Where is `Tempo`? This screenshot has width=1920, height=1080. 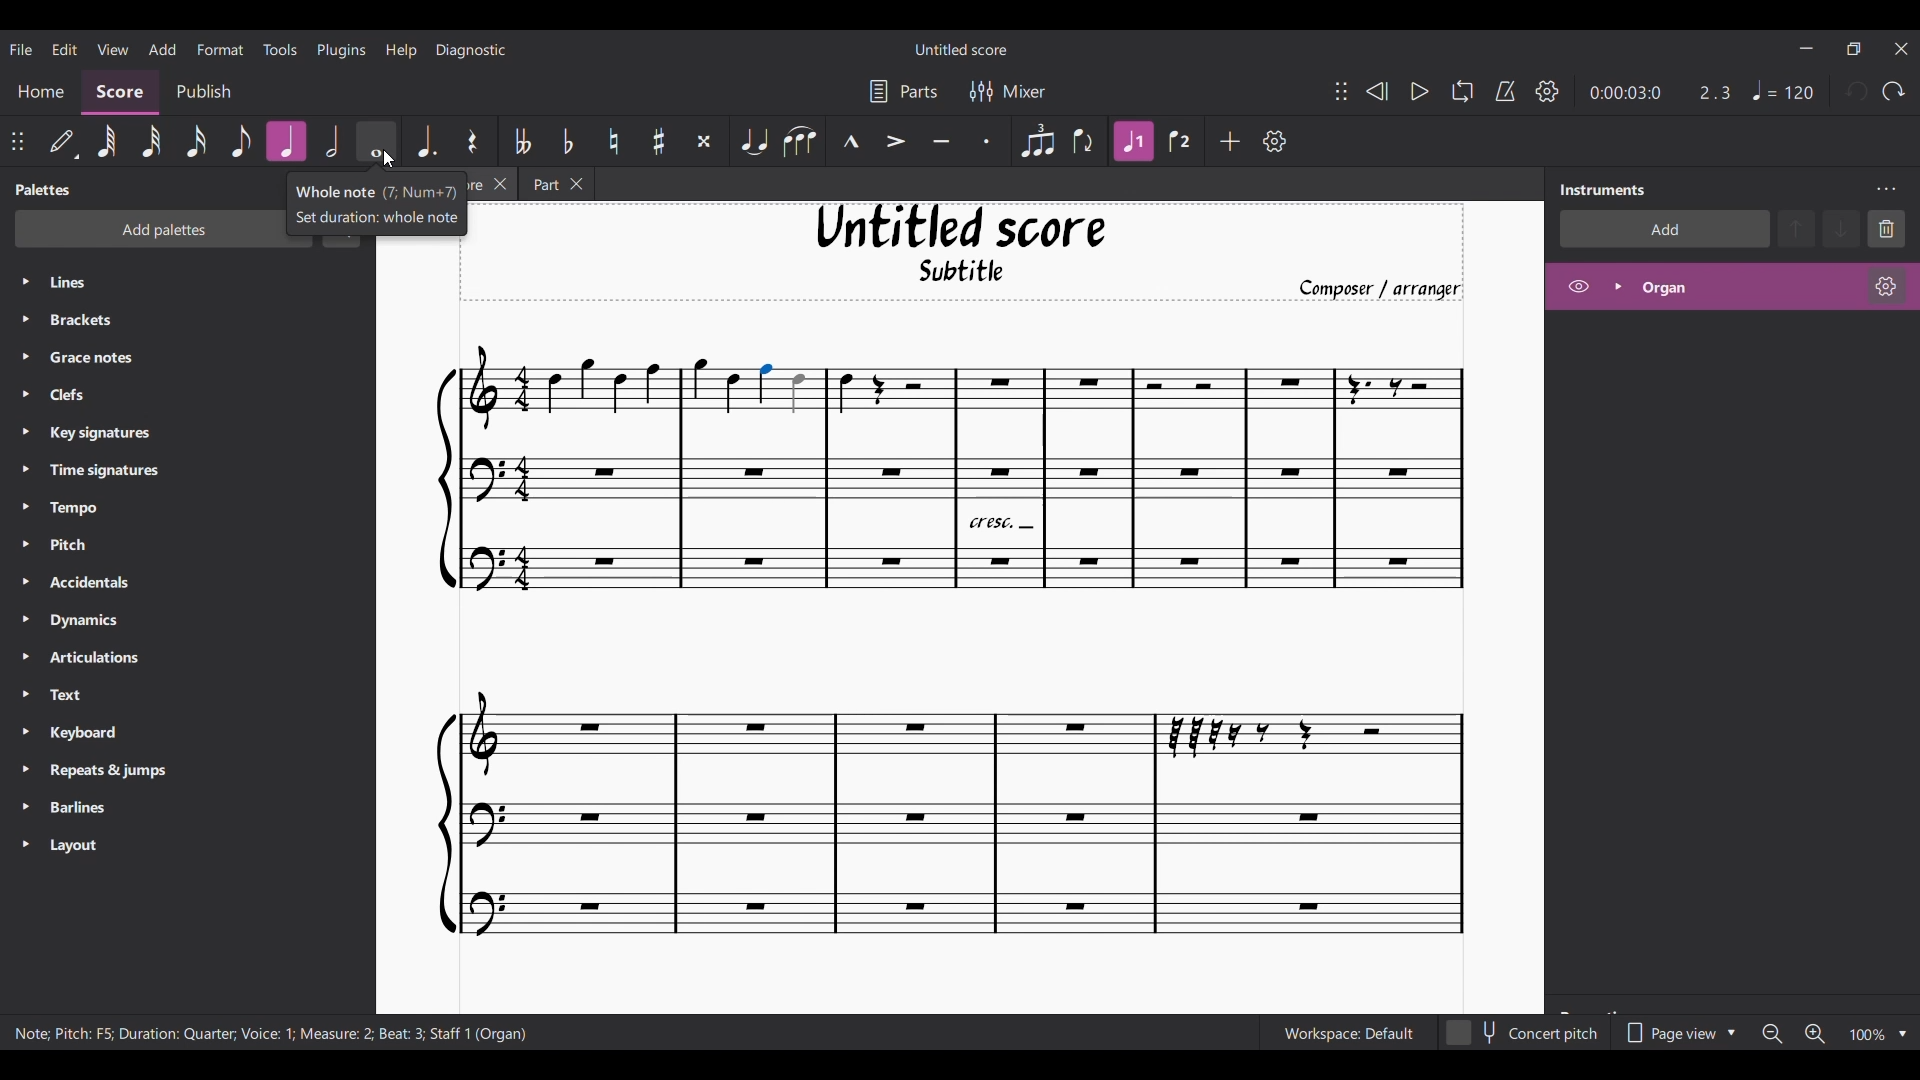
Tempo is located at coordinates (1783, 90).